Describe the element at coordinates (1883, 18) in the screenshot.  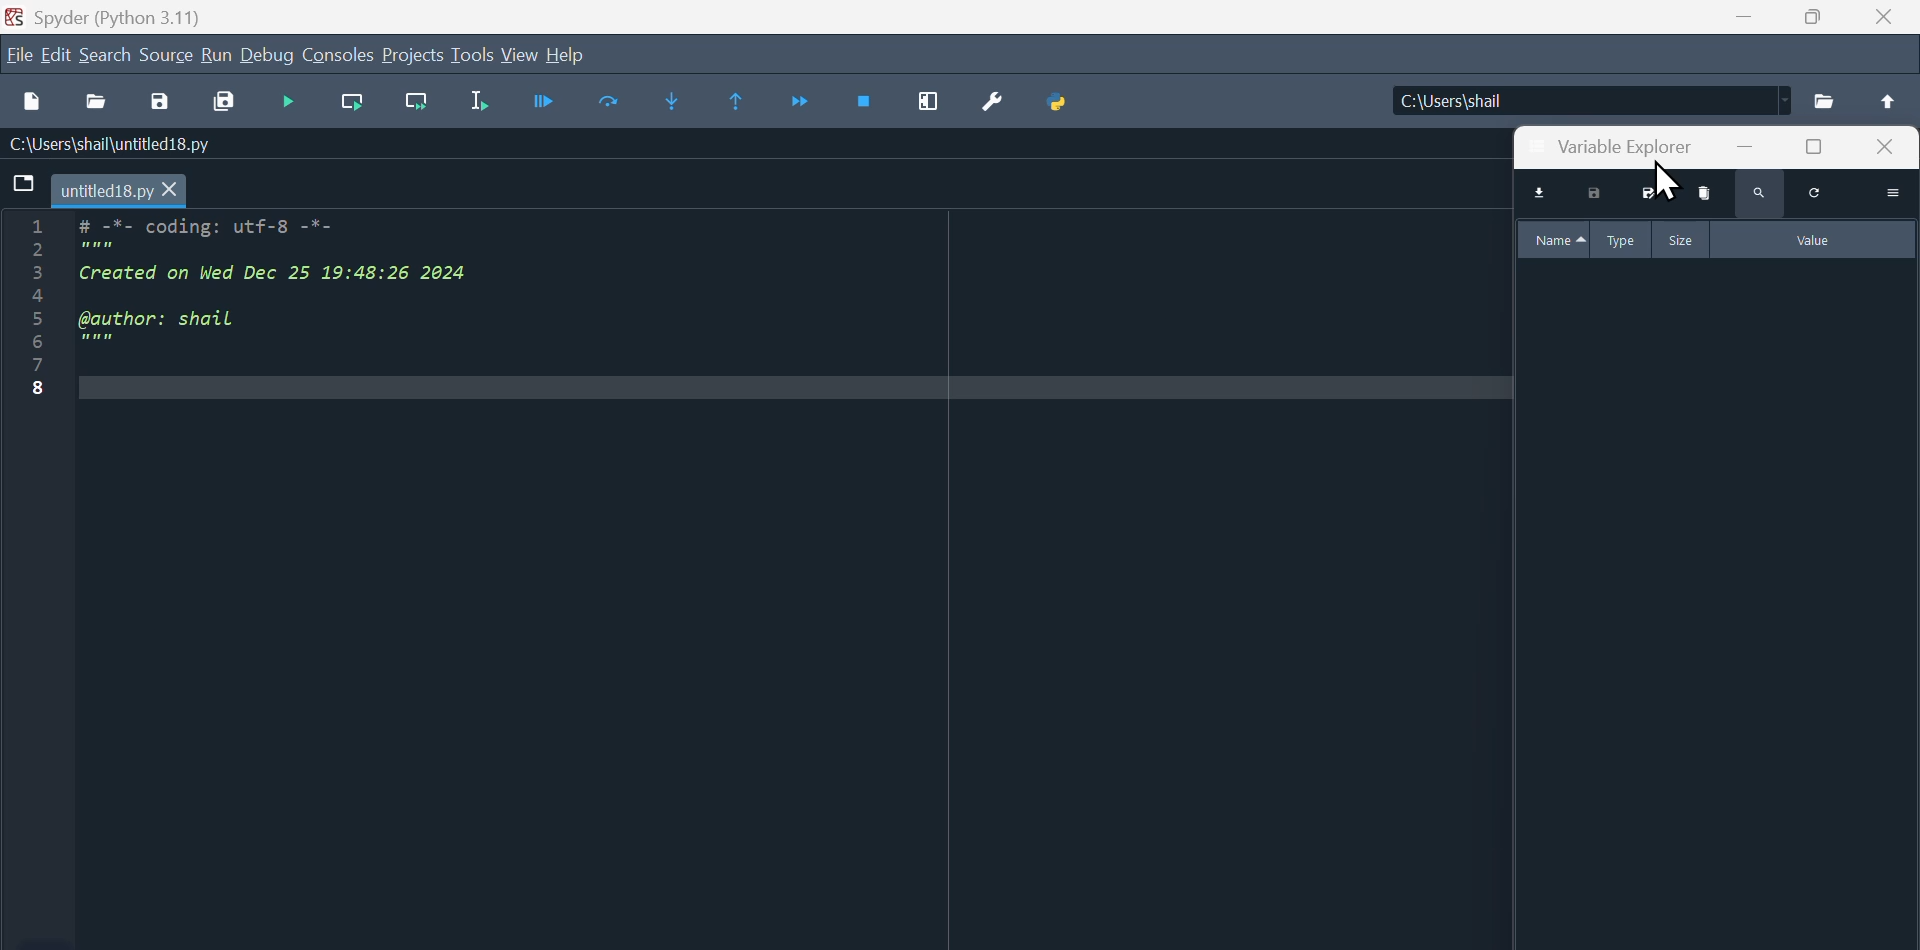
I see `Close` at that location.